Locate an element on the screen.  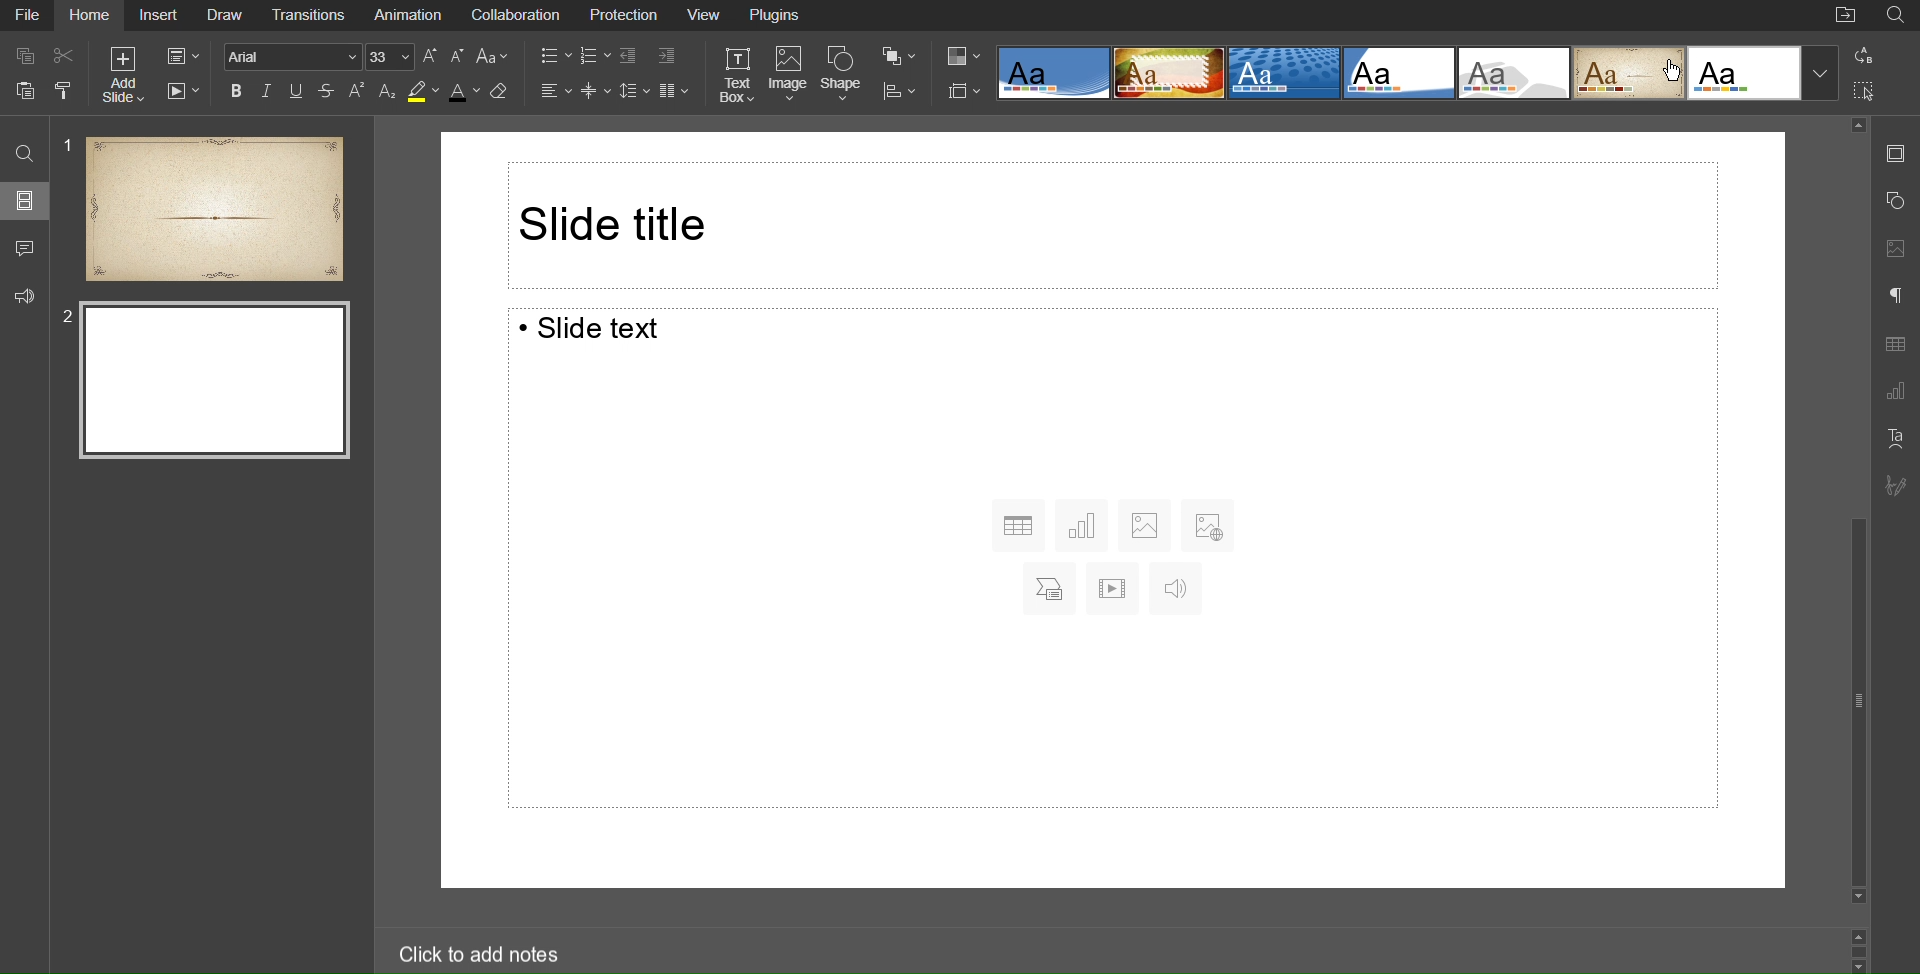
Decrease Font Size is located at coordinates (460, 58).